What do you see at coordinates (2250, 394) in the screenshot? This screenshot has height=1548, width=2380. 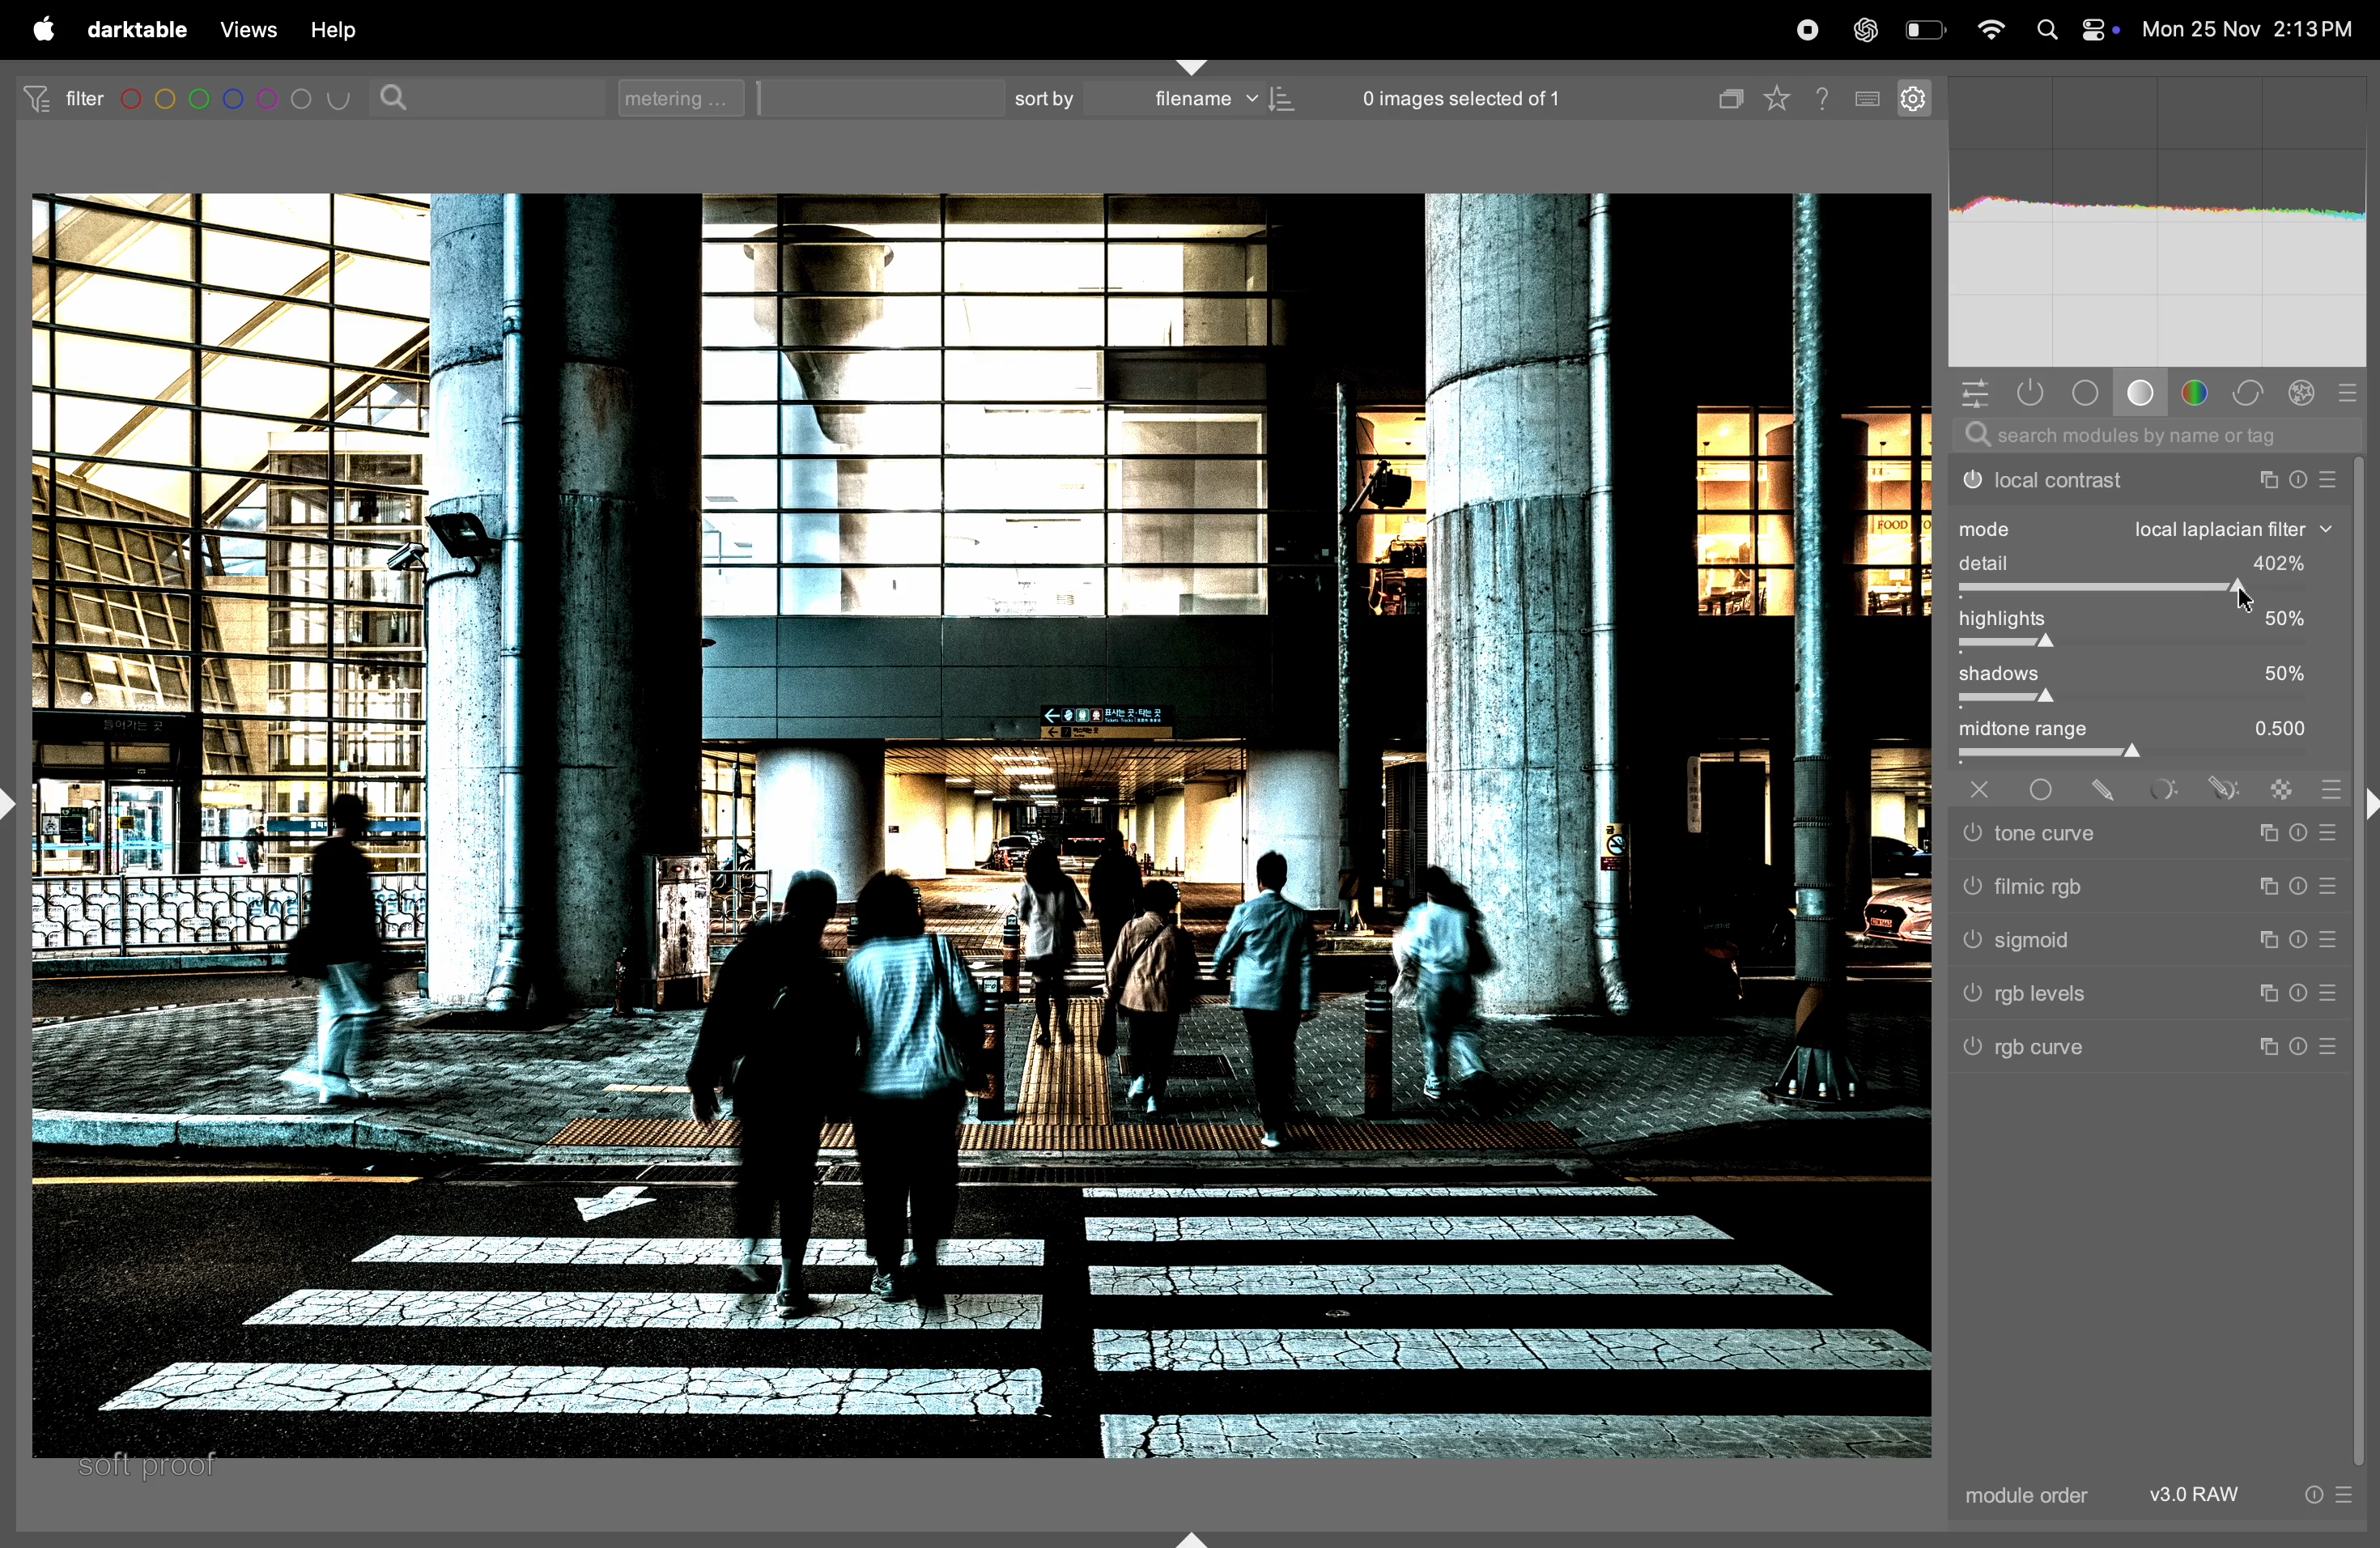 I see `correct` at bounding box center [2250, 394].